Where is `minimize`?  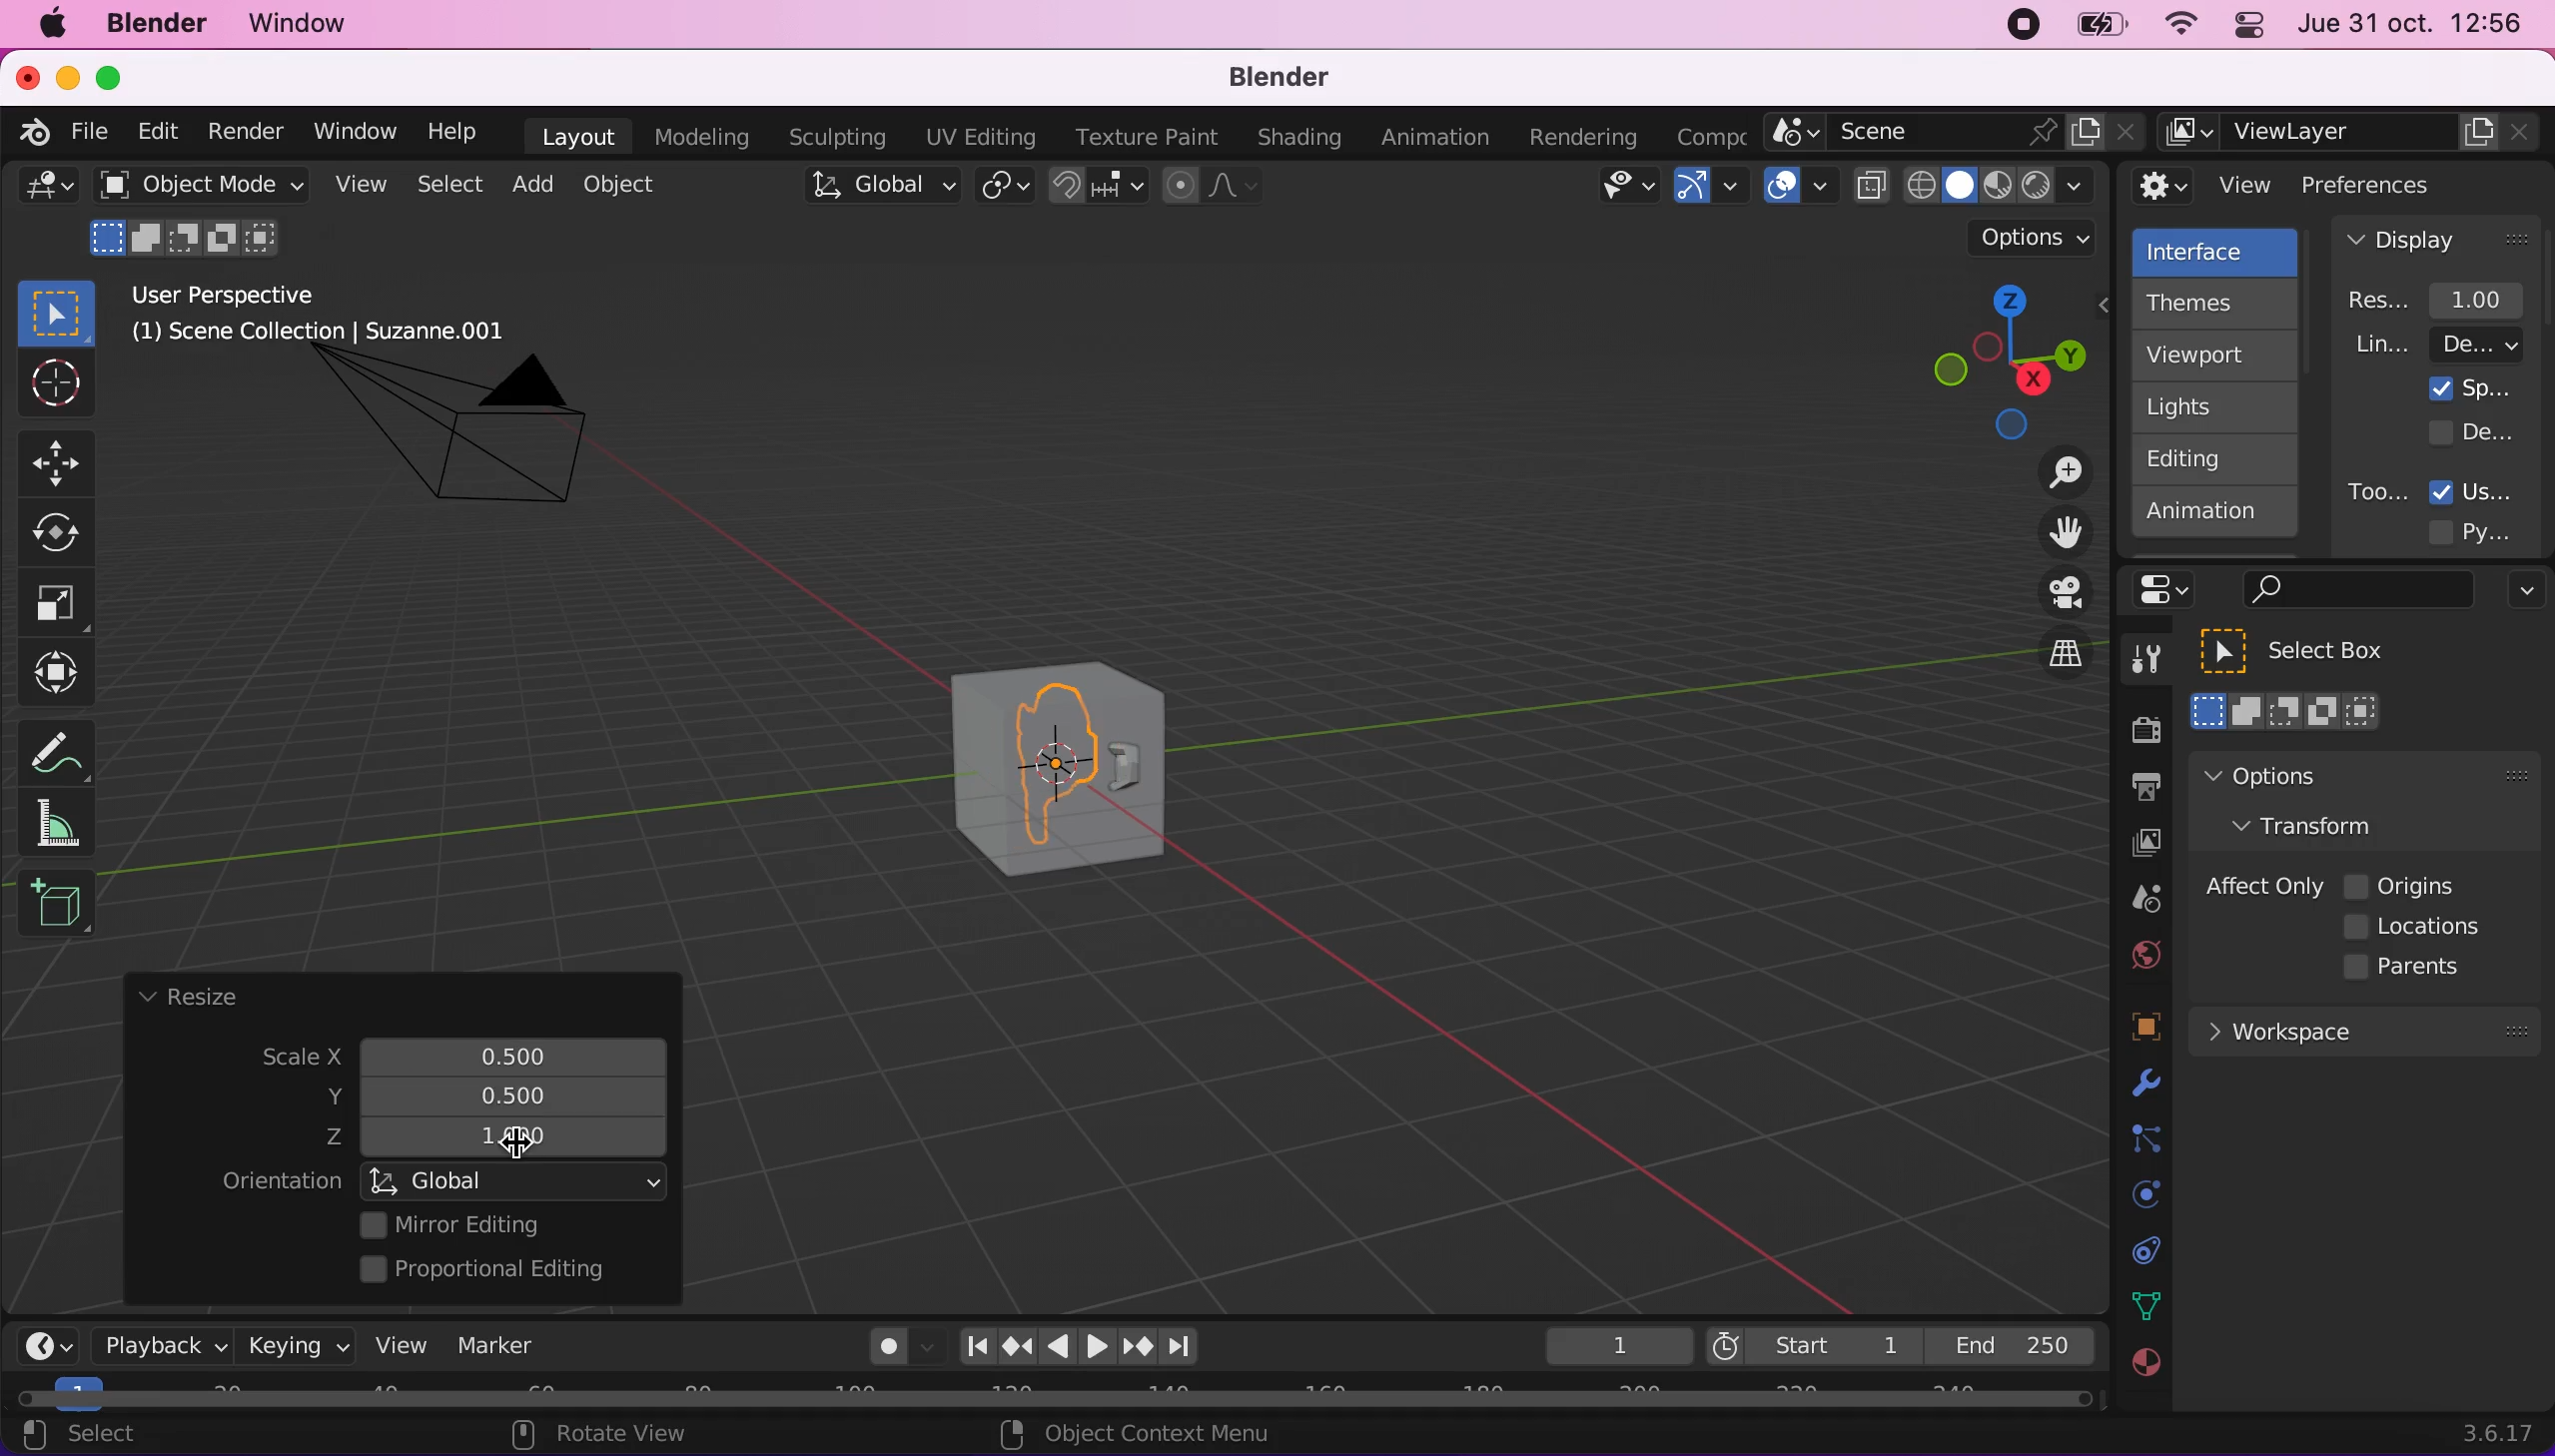 minimize is located at coordinates (64, 76).